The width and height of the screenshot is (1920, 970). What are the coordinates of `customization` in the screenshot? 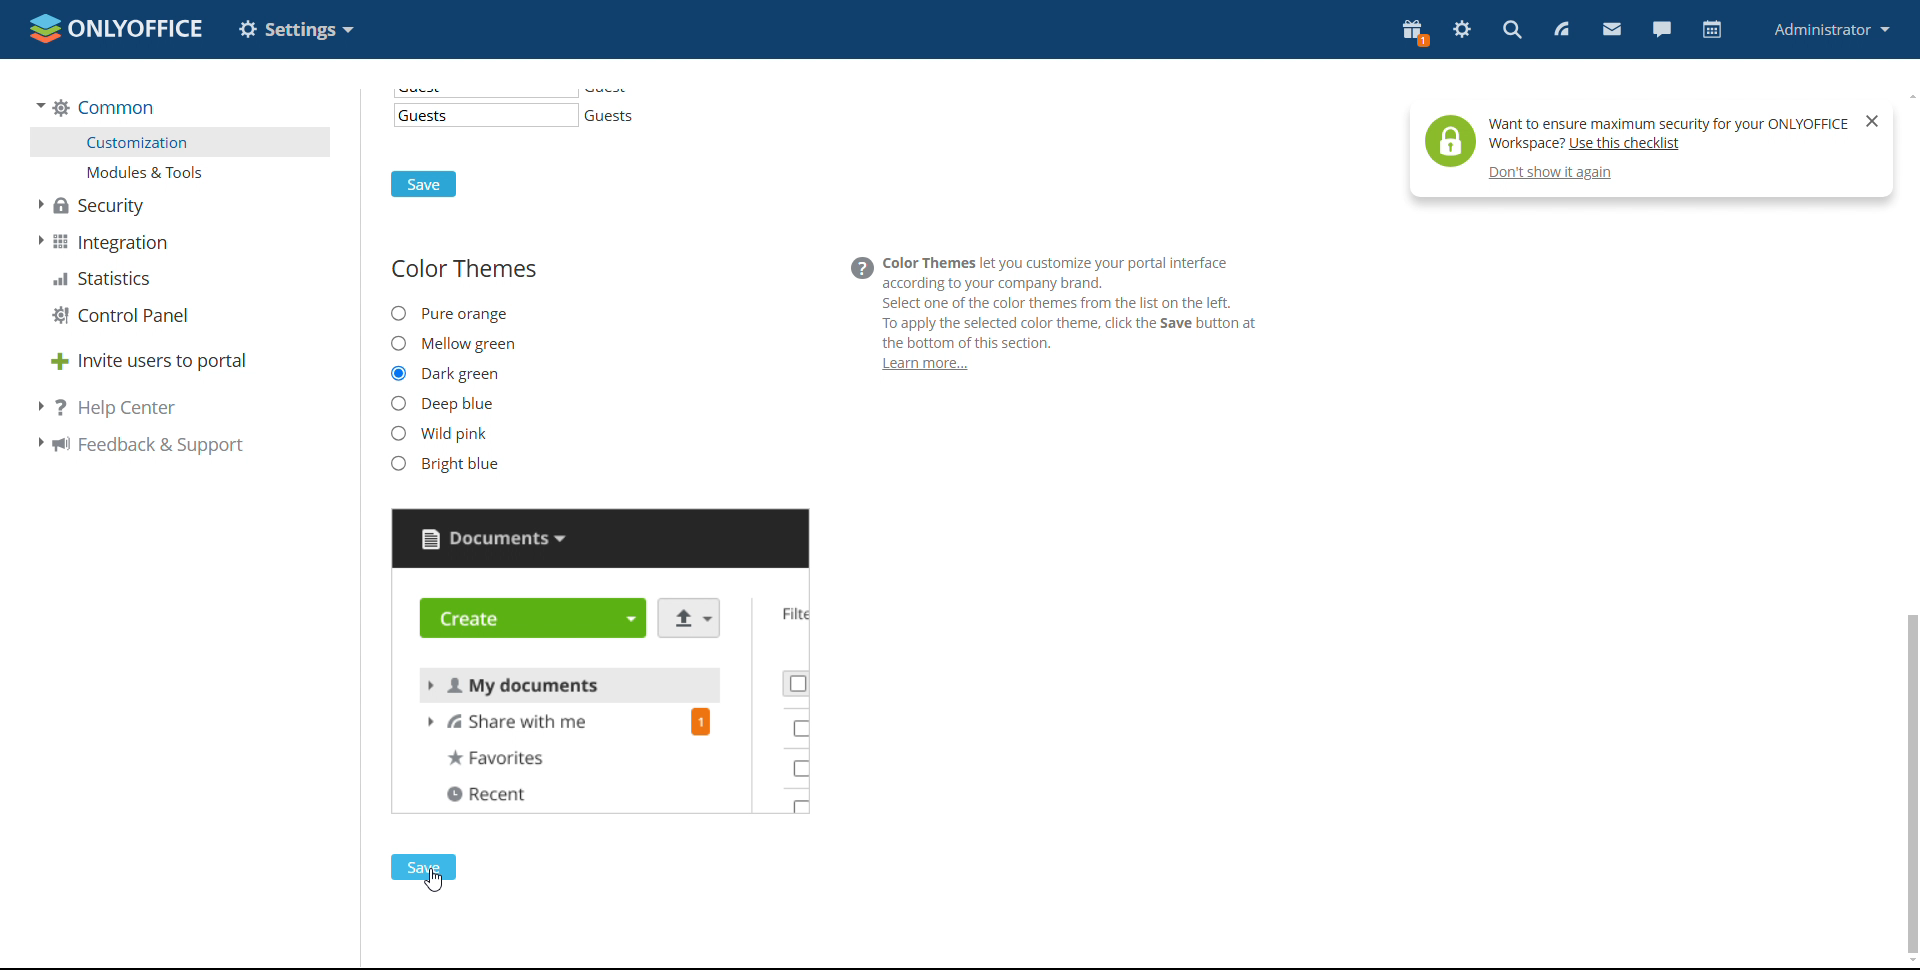 It's located at (182, 142).